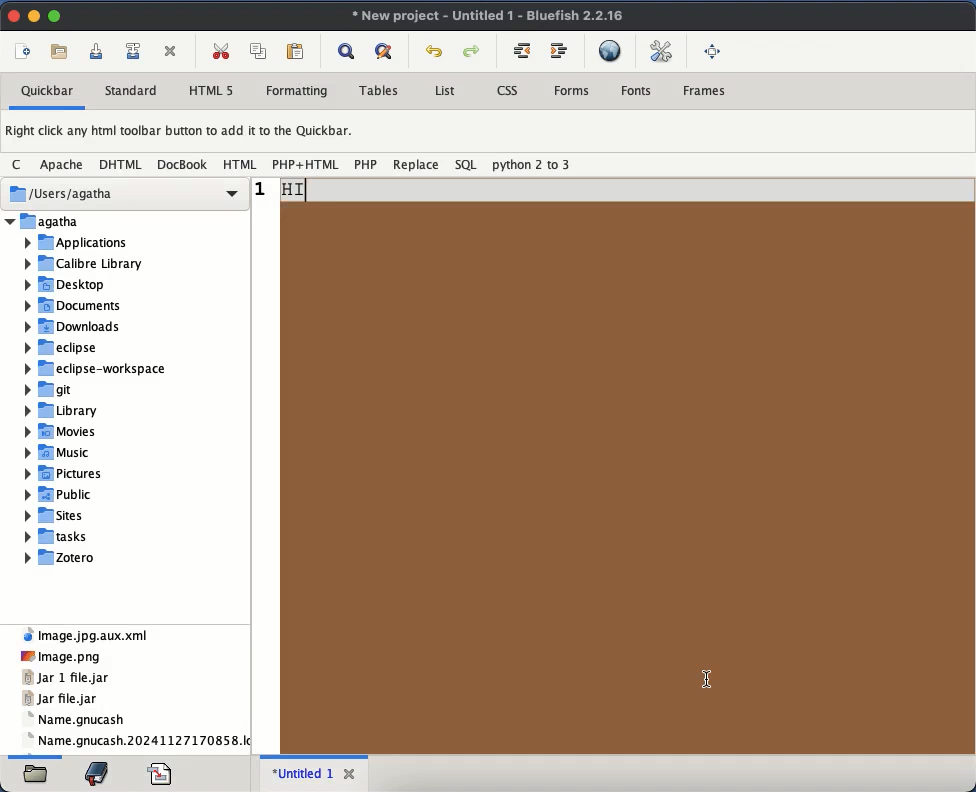 This screenshot has width=976, height=792. What do you see at coordinates (627, 480) in the screenshot?
I see `brown` at bounding box center [627, 480].